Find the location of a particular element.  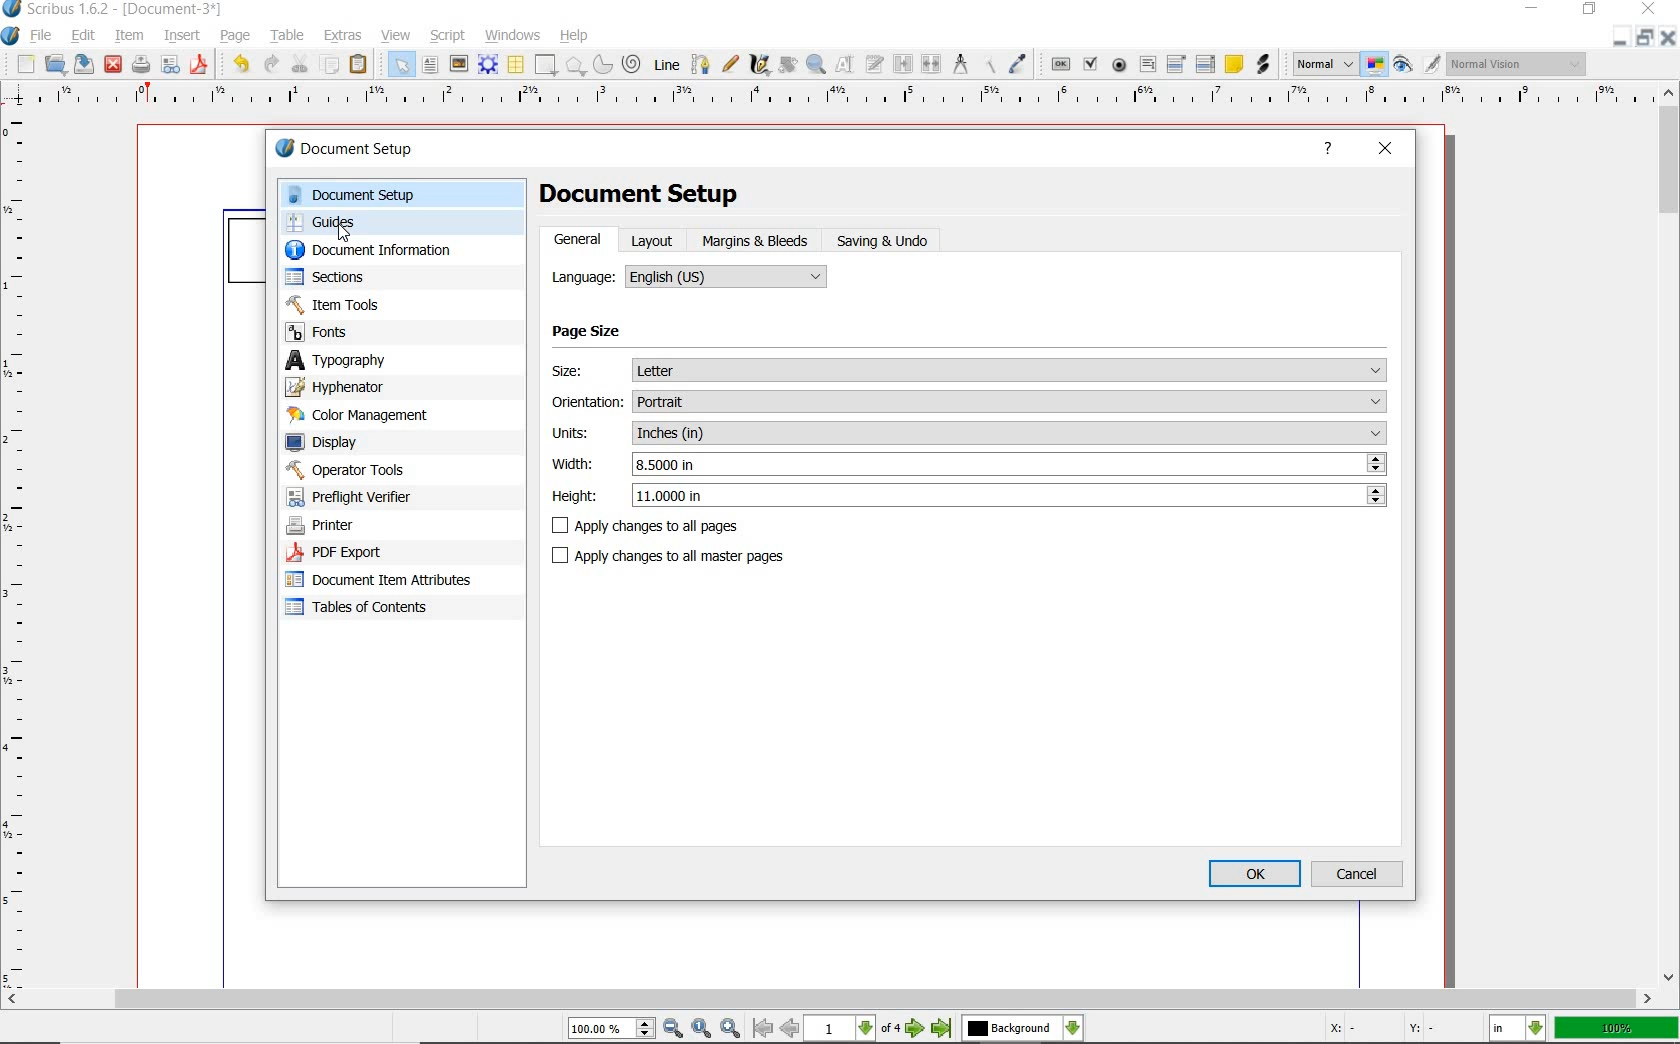

windows is located at coordinates (513, 34).